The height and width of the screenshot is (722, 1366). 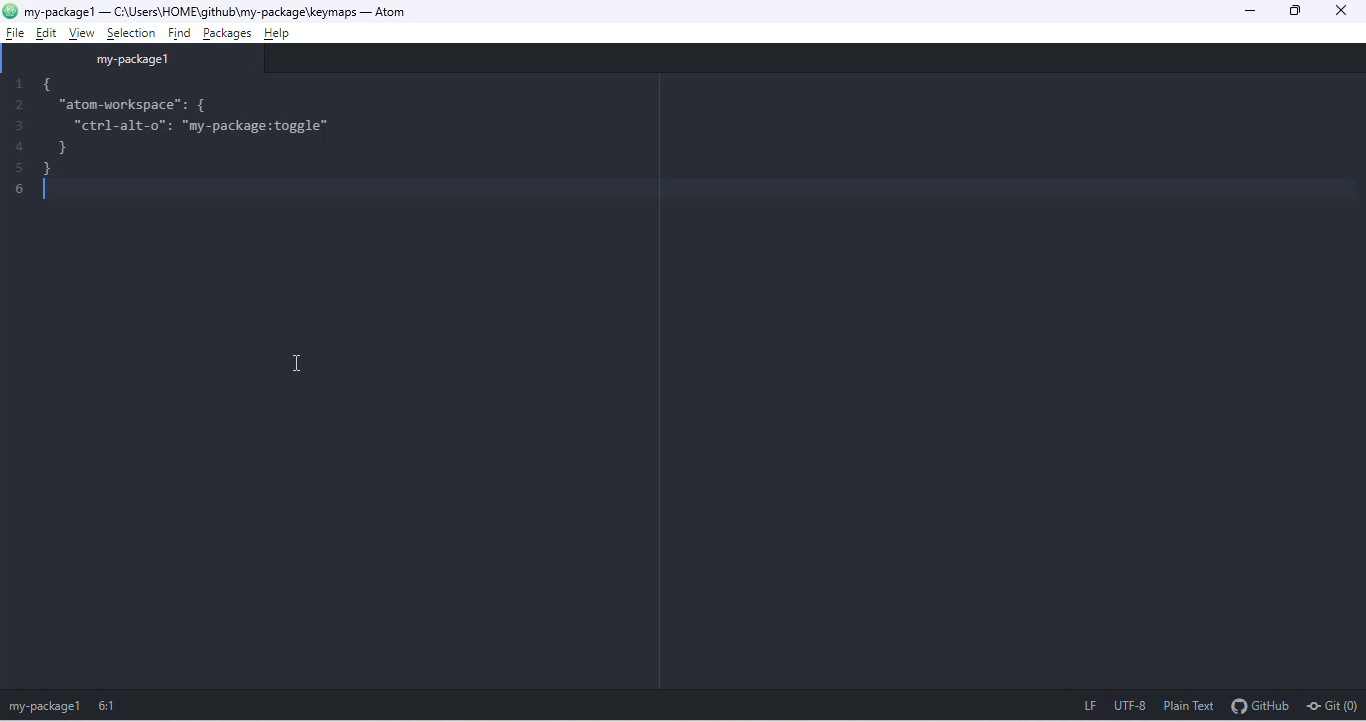 What do you see at coordinates (1300, 10) in the screenshot?
I see `maximize` at bounding box center [1300, 10].